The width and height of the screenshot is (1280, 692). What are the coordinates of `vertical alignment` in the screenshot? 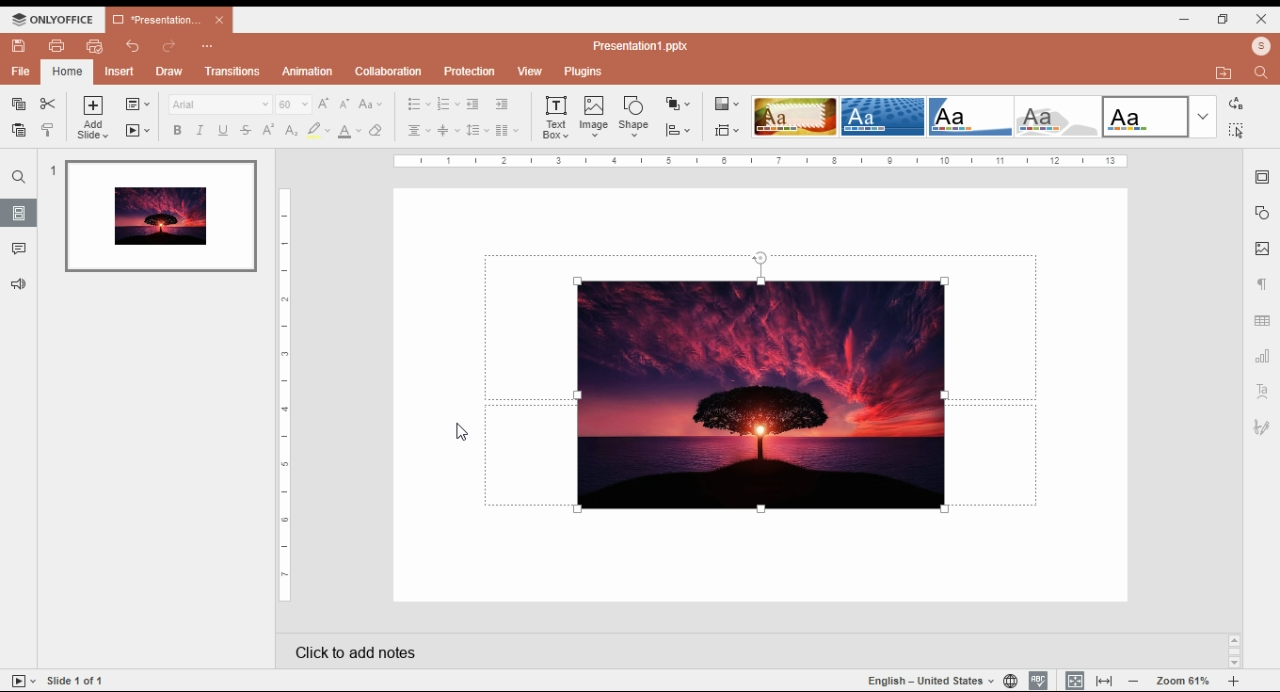 It's located at (448, 131).